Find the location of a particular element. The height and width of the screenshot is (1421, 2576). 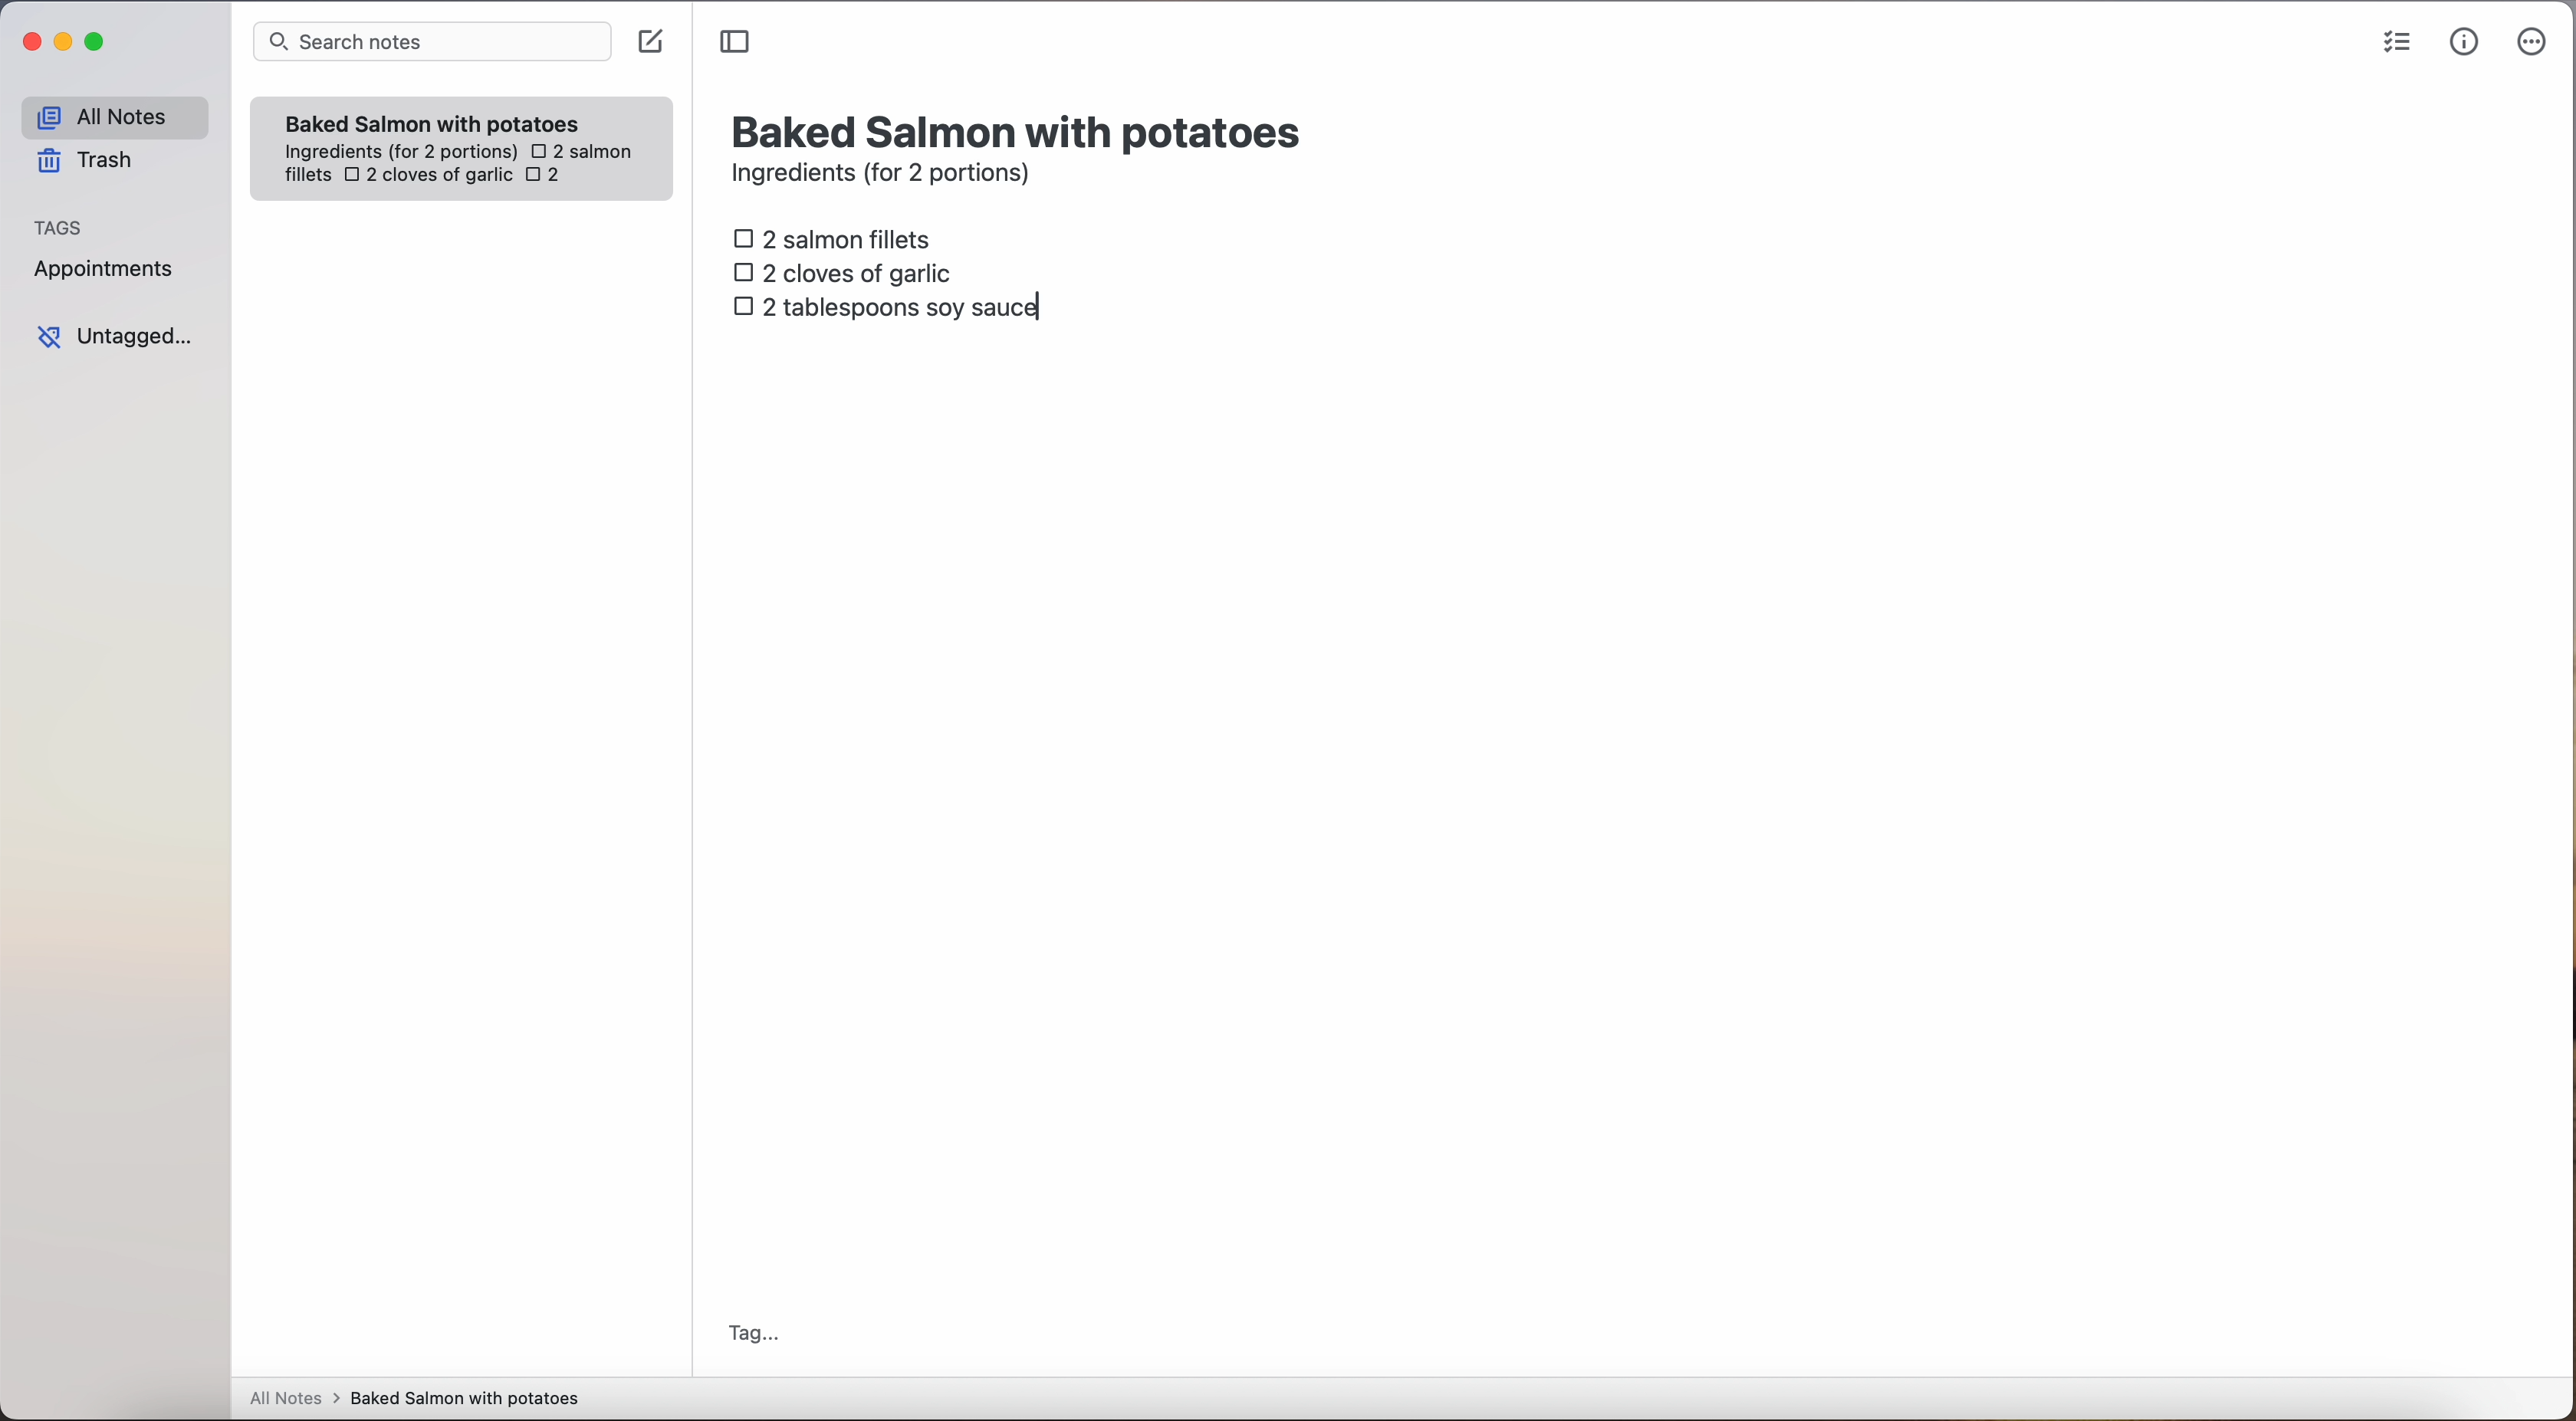

2 salmon fillets is located at coordinates (839, 237).